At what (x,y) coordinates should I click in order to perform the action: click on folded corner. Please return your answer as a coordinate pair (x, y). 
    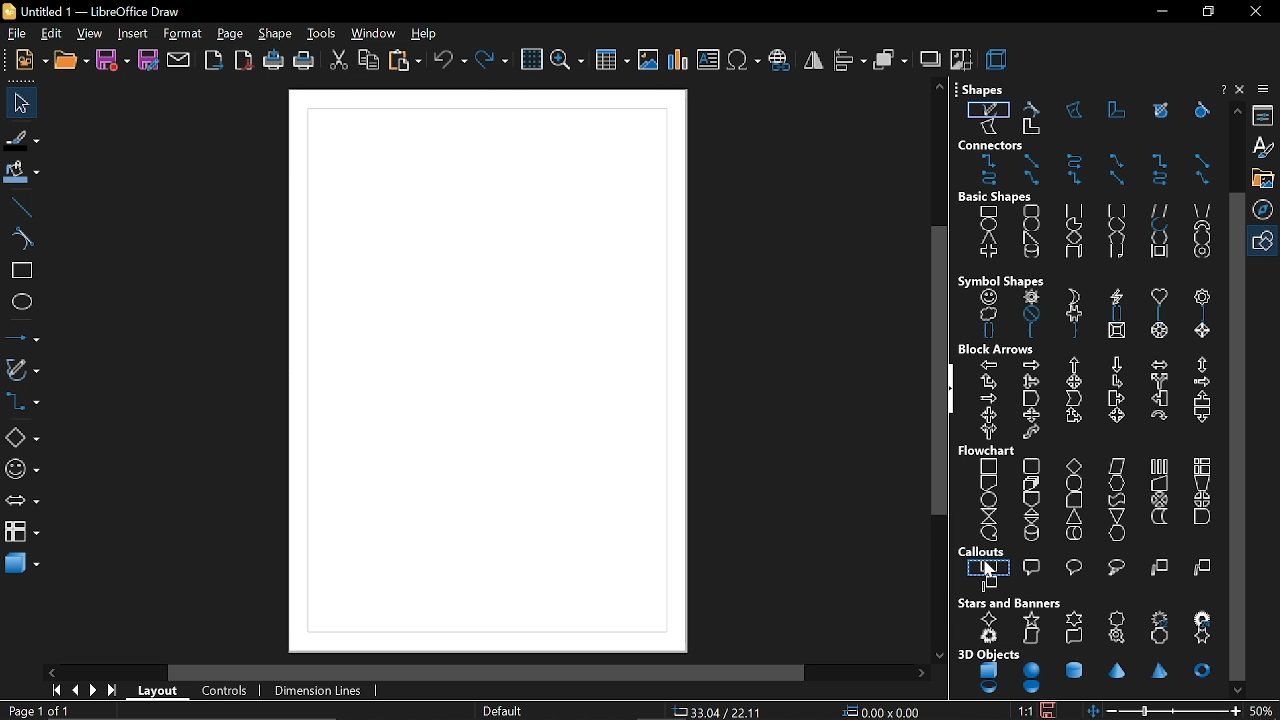
    Looking at the image, I should click on (1114, 255).